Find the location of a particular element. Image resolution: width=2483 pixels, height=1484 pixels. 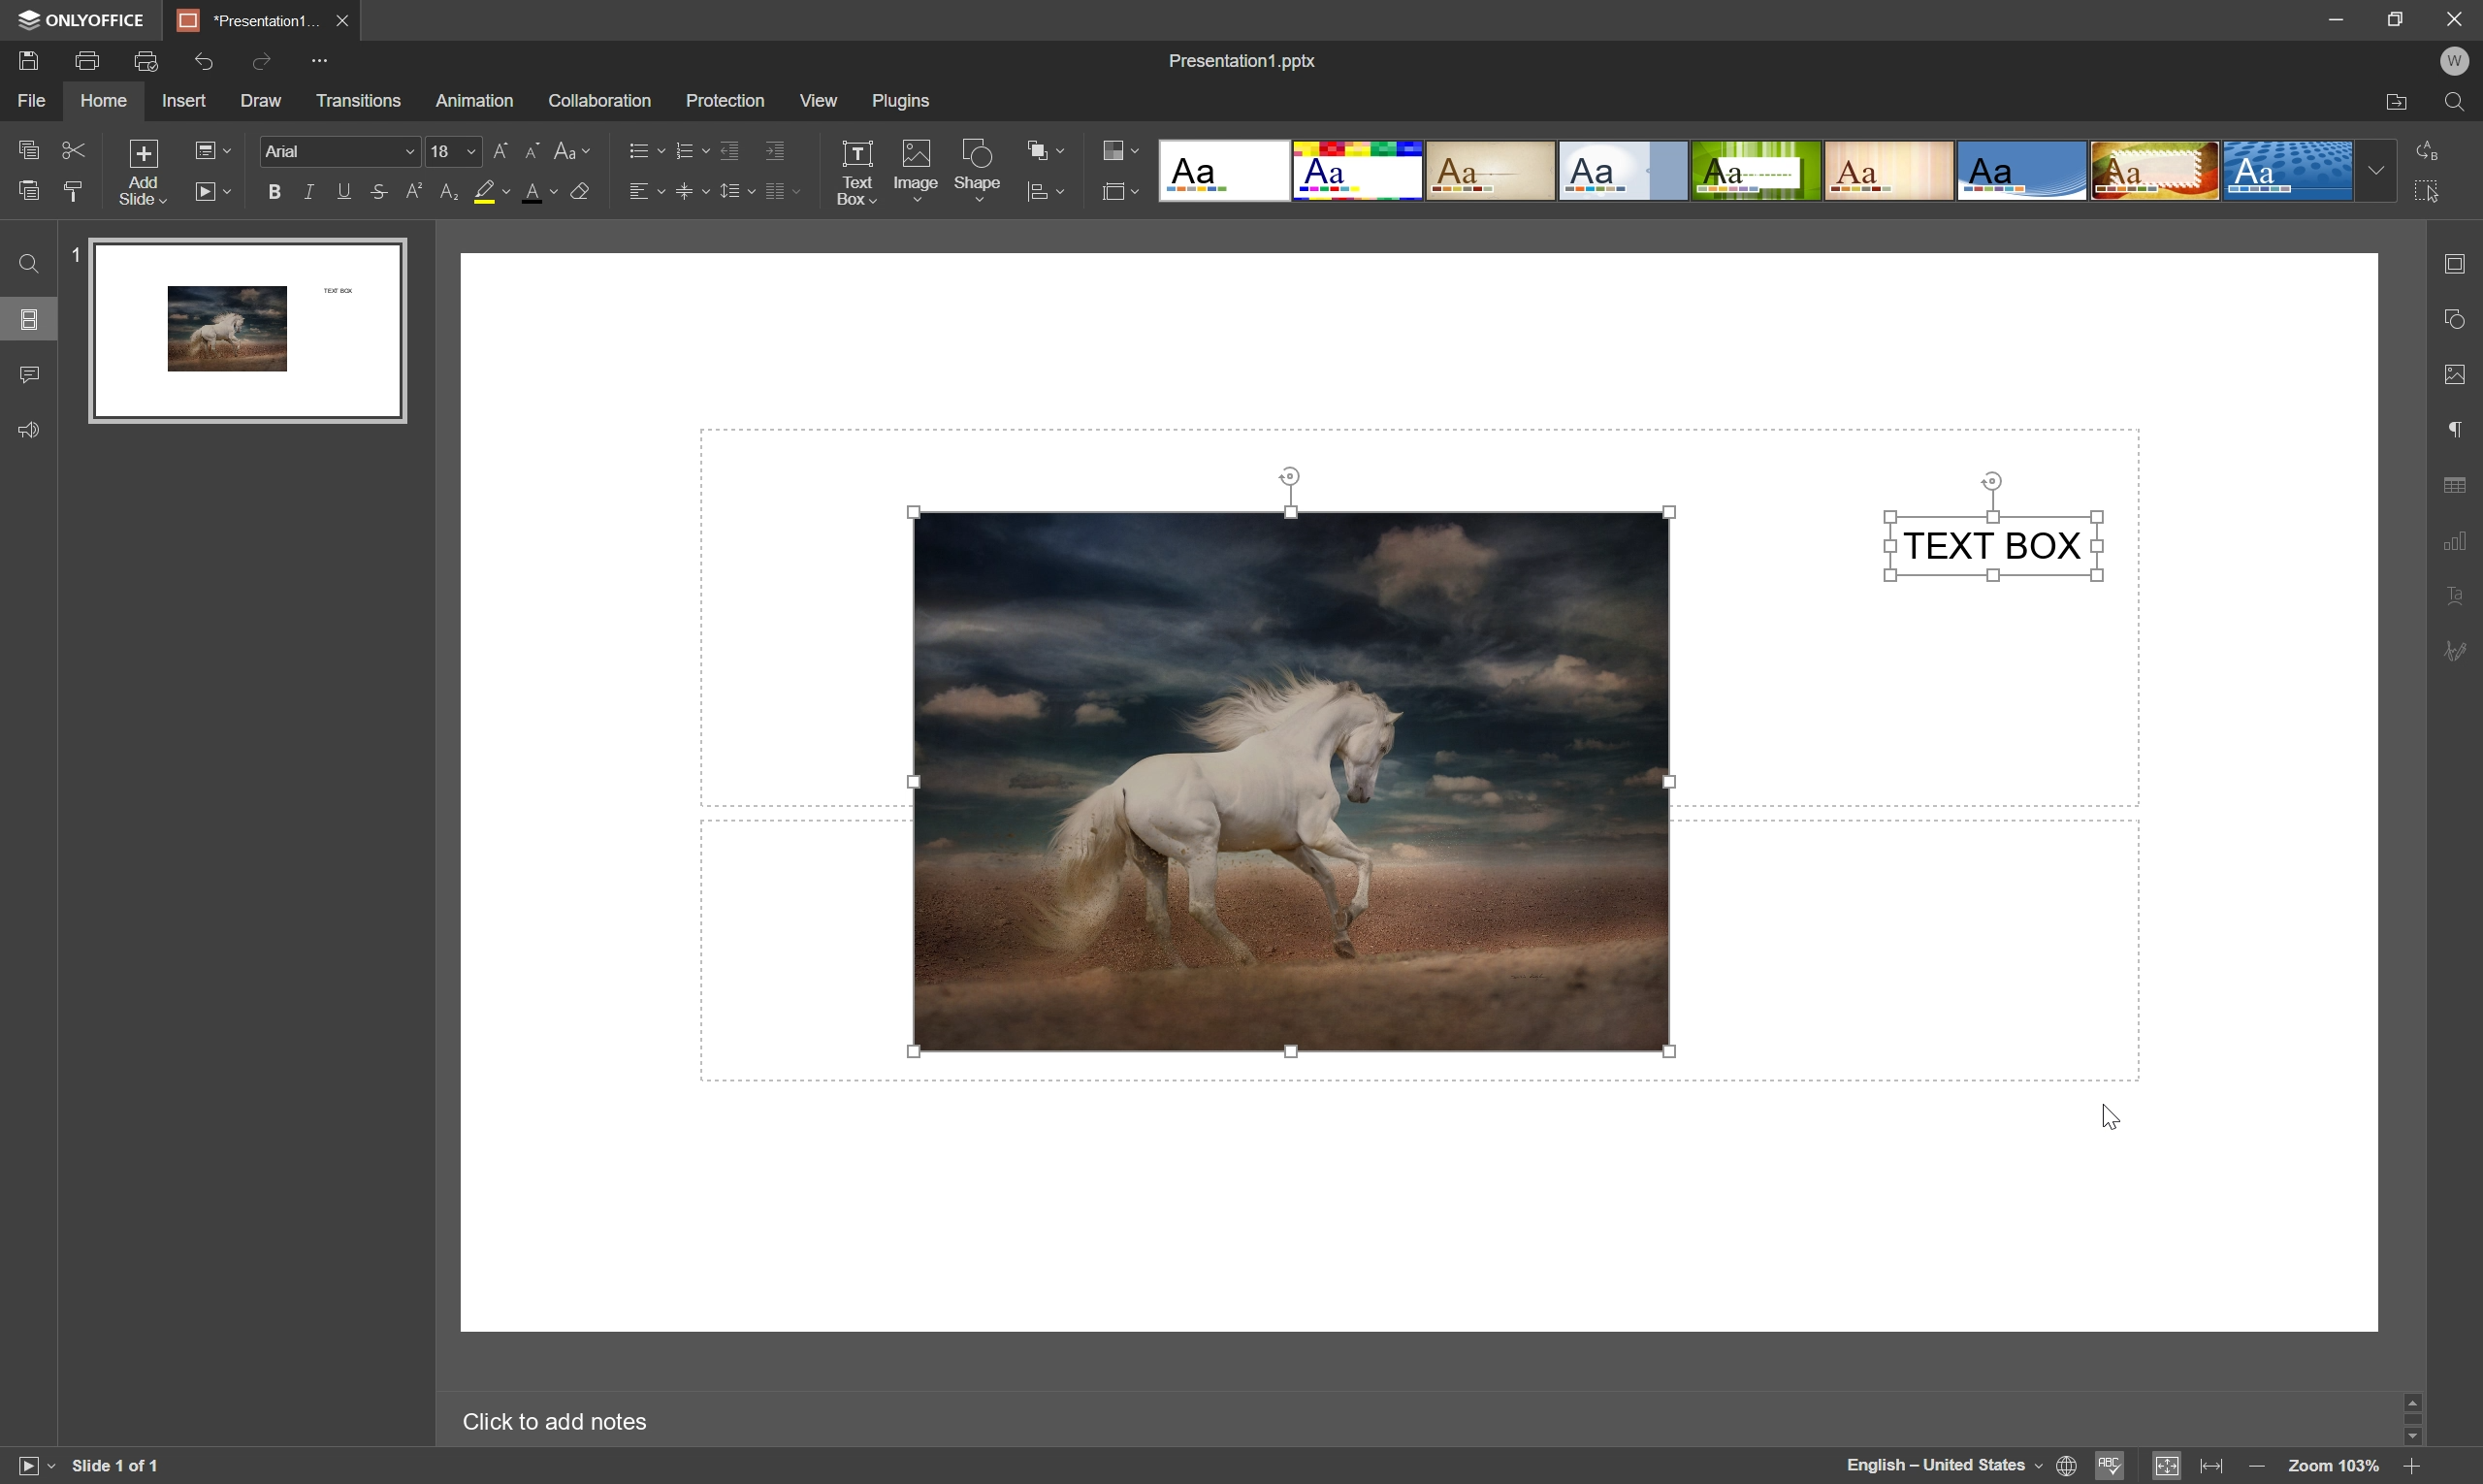

table settings is located at coordinates (2457, 485).